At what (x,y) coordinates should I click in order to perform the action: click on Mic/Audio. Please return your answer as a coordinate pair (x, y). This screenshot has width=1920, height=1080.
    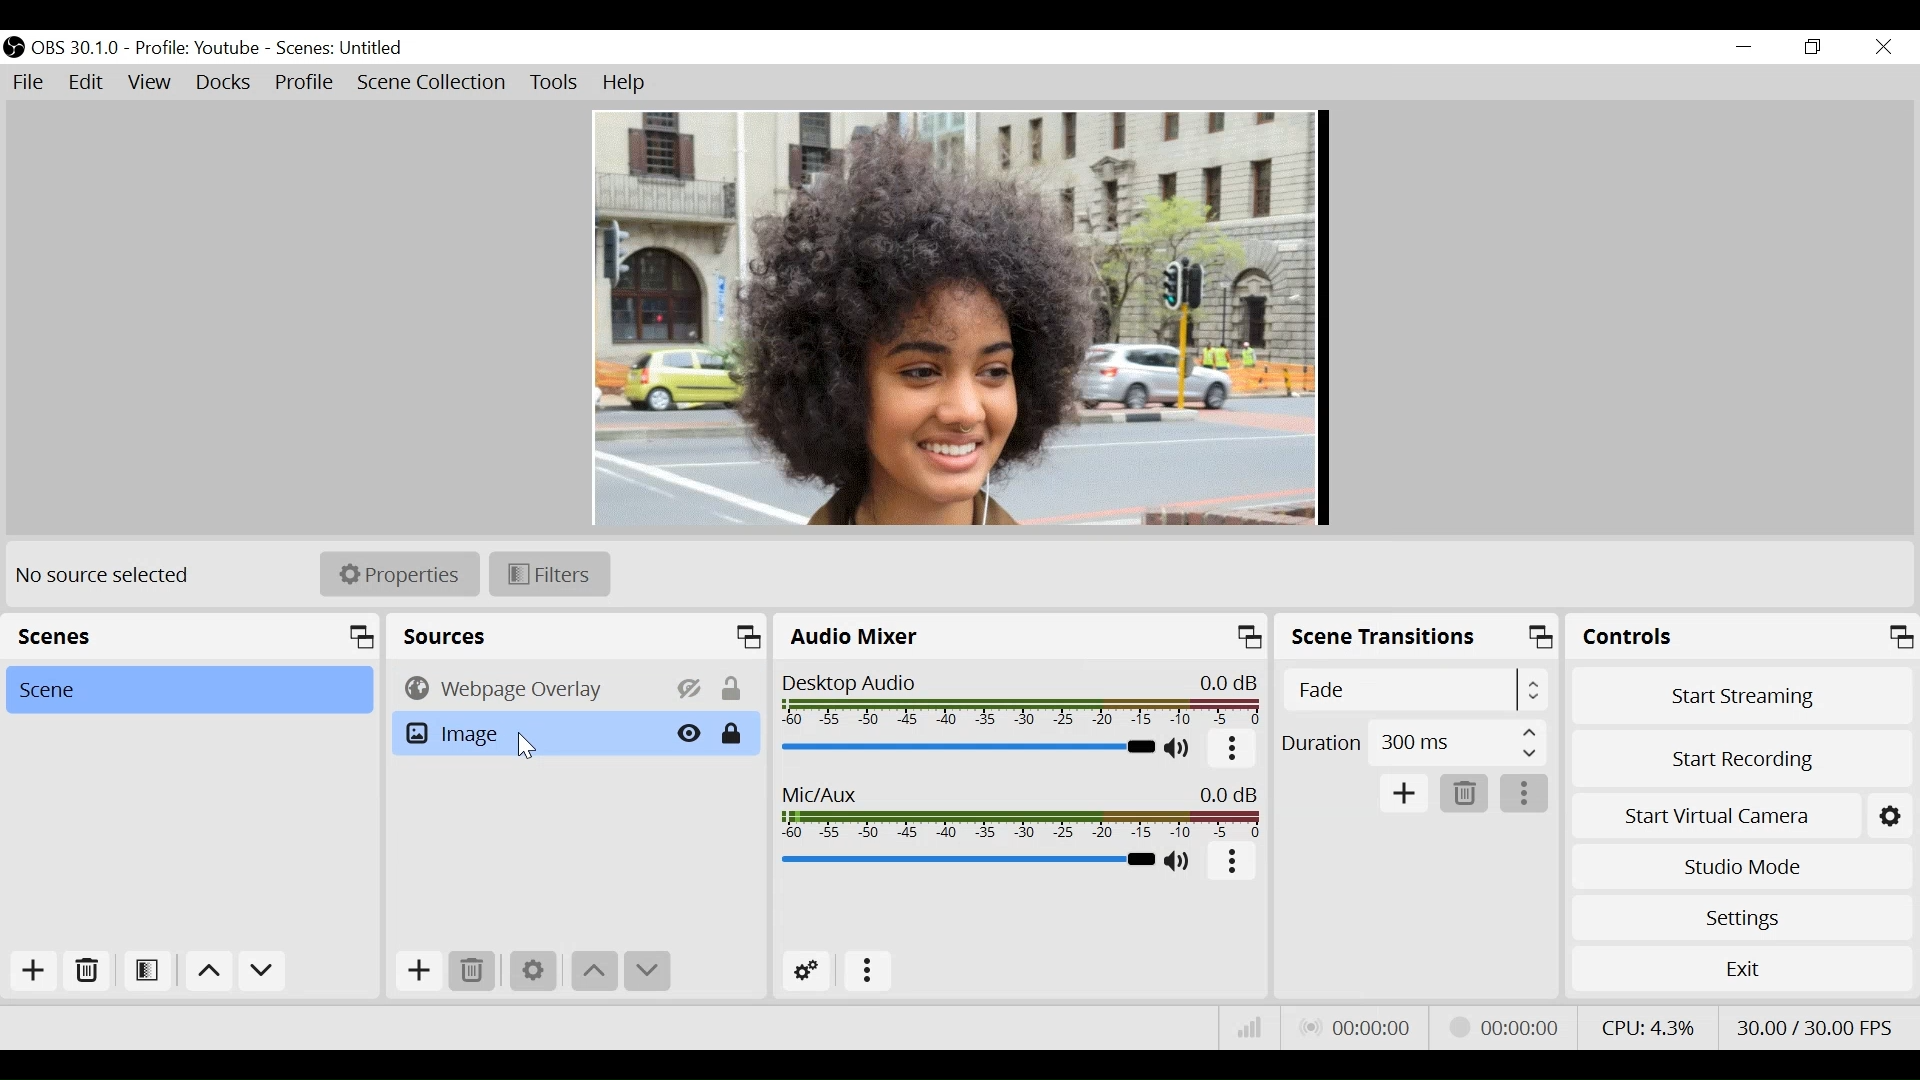
    Looking at the image, I should click on (1019, 811).